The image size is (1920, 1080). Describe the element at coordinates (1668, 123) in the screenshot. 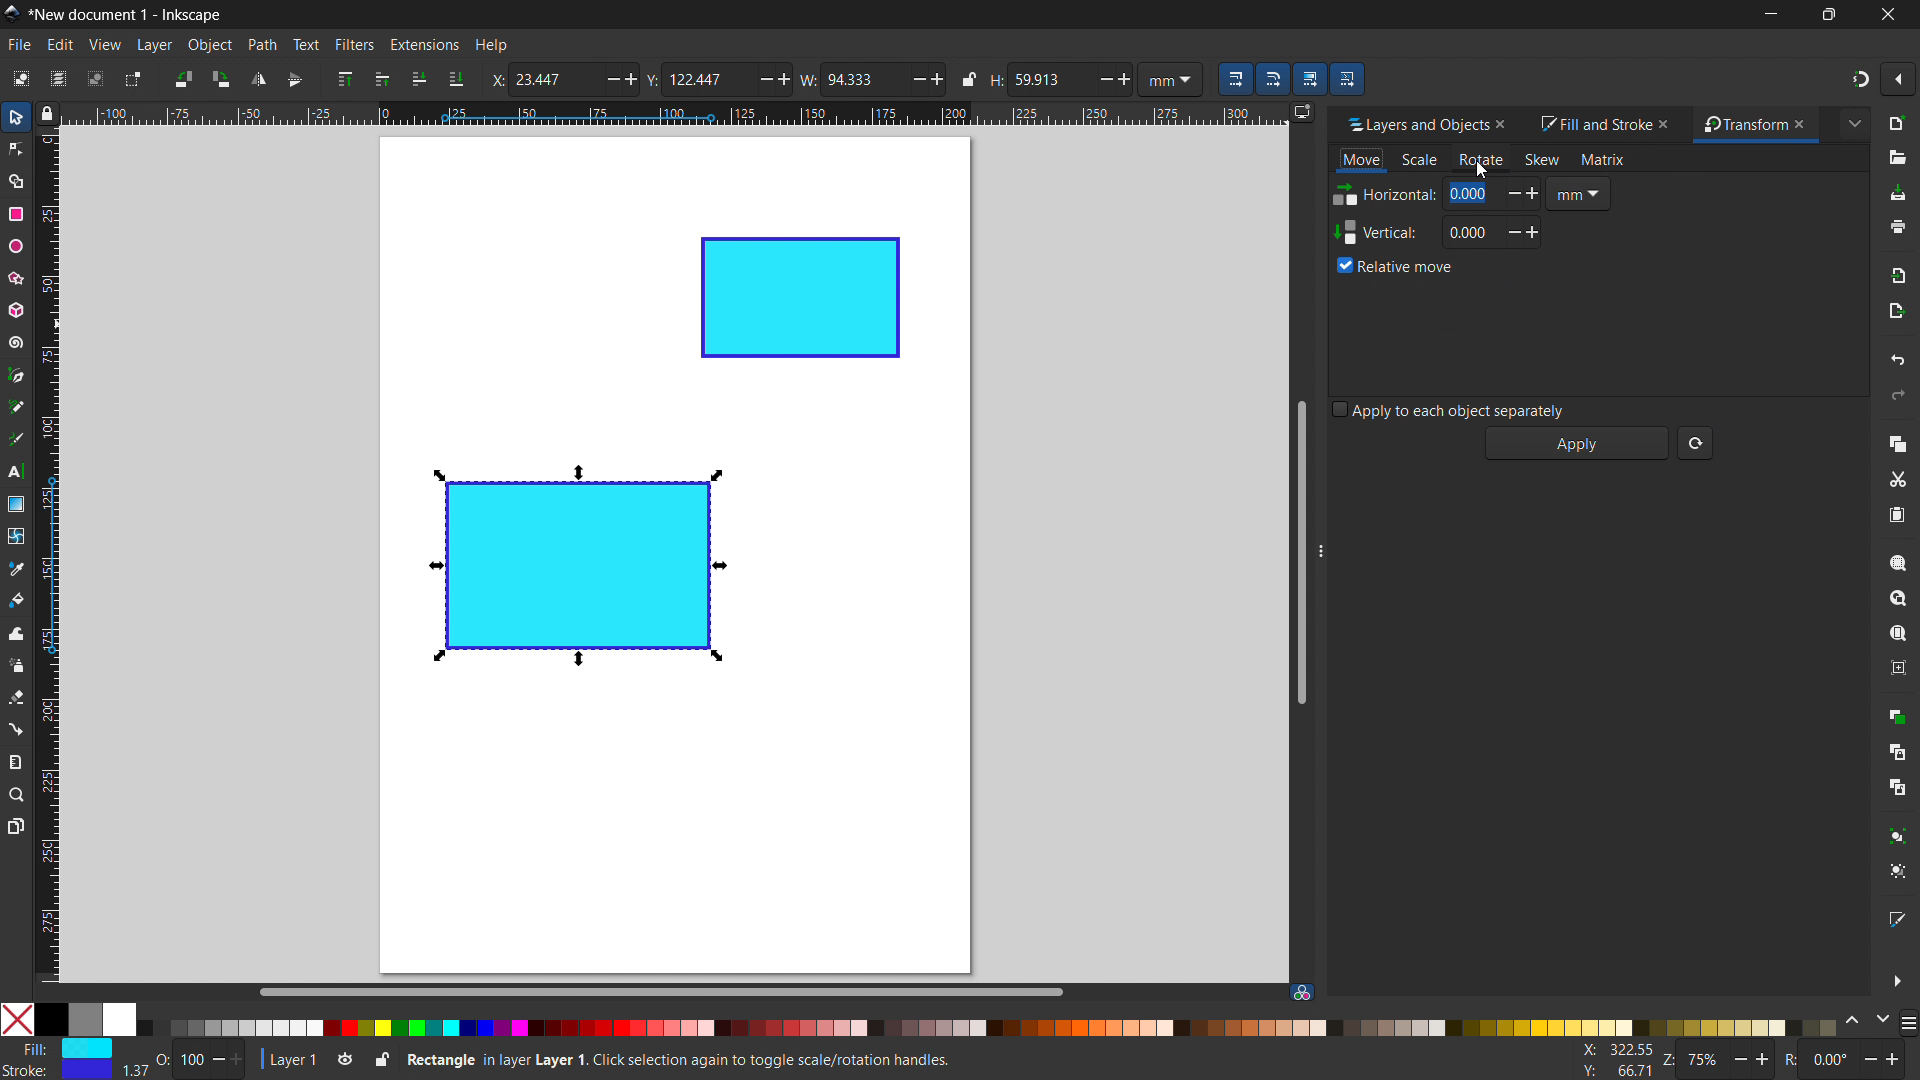

I see `close` at that location.